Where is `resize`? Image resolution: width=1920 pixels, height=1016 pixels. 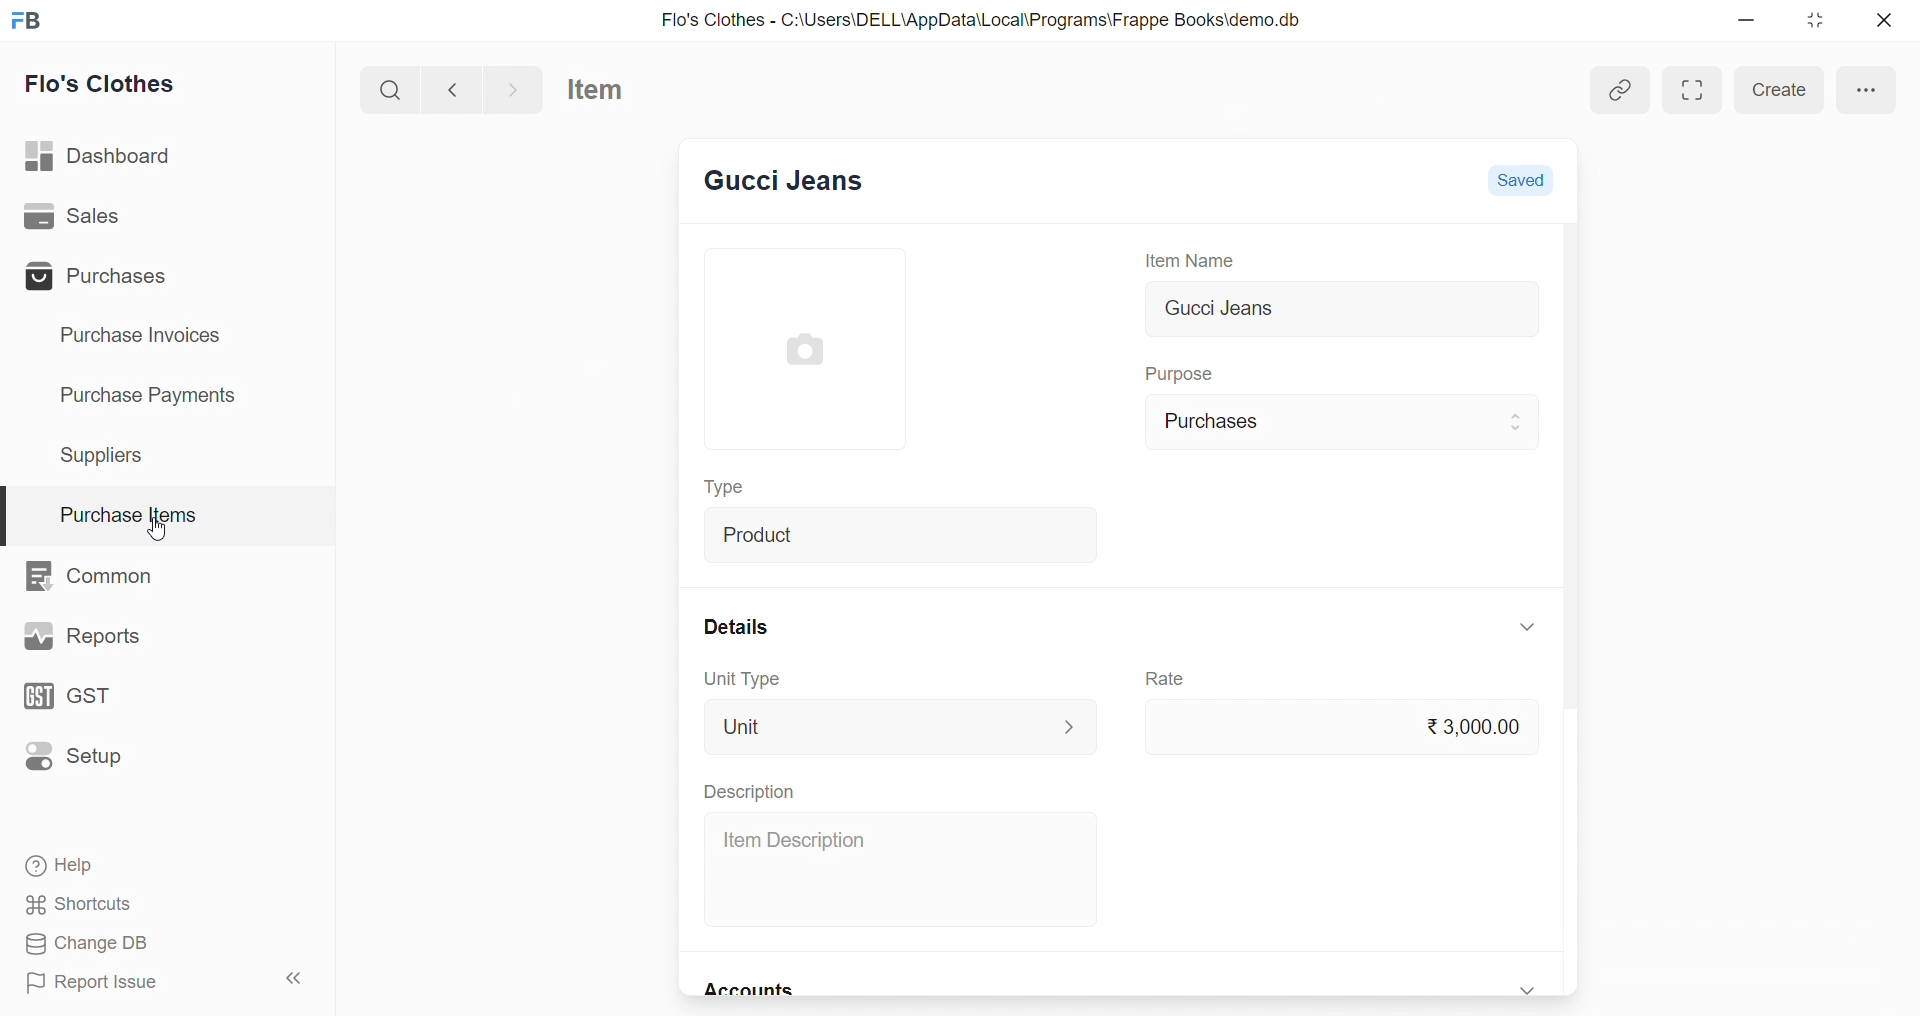 resize is located at coordinates (1816, 20).